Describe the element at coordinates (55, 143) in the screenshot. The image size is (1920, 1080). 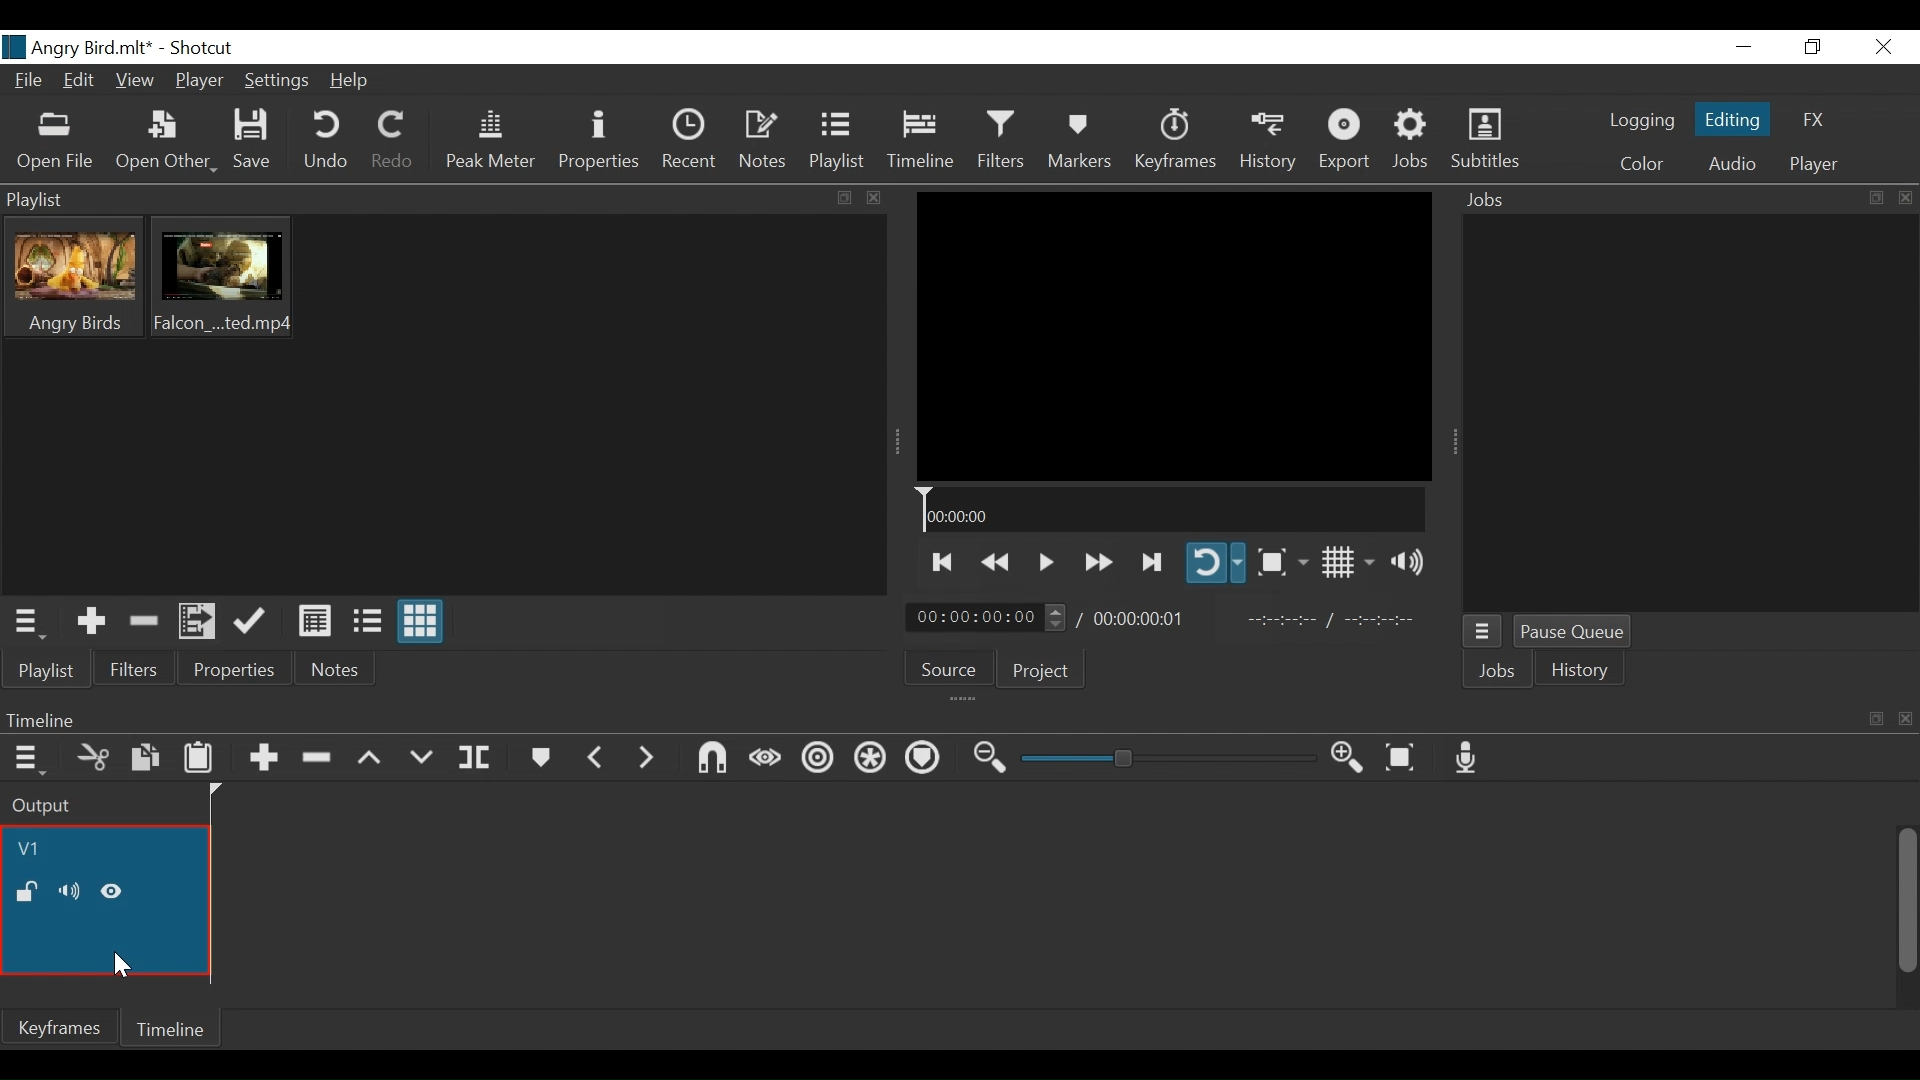
I see `Open File` at that location.